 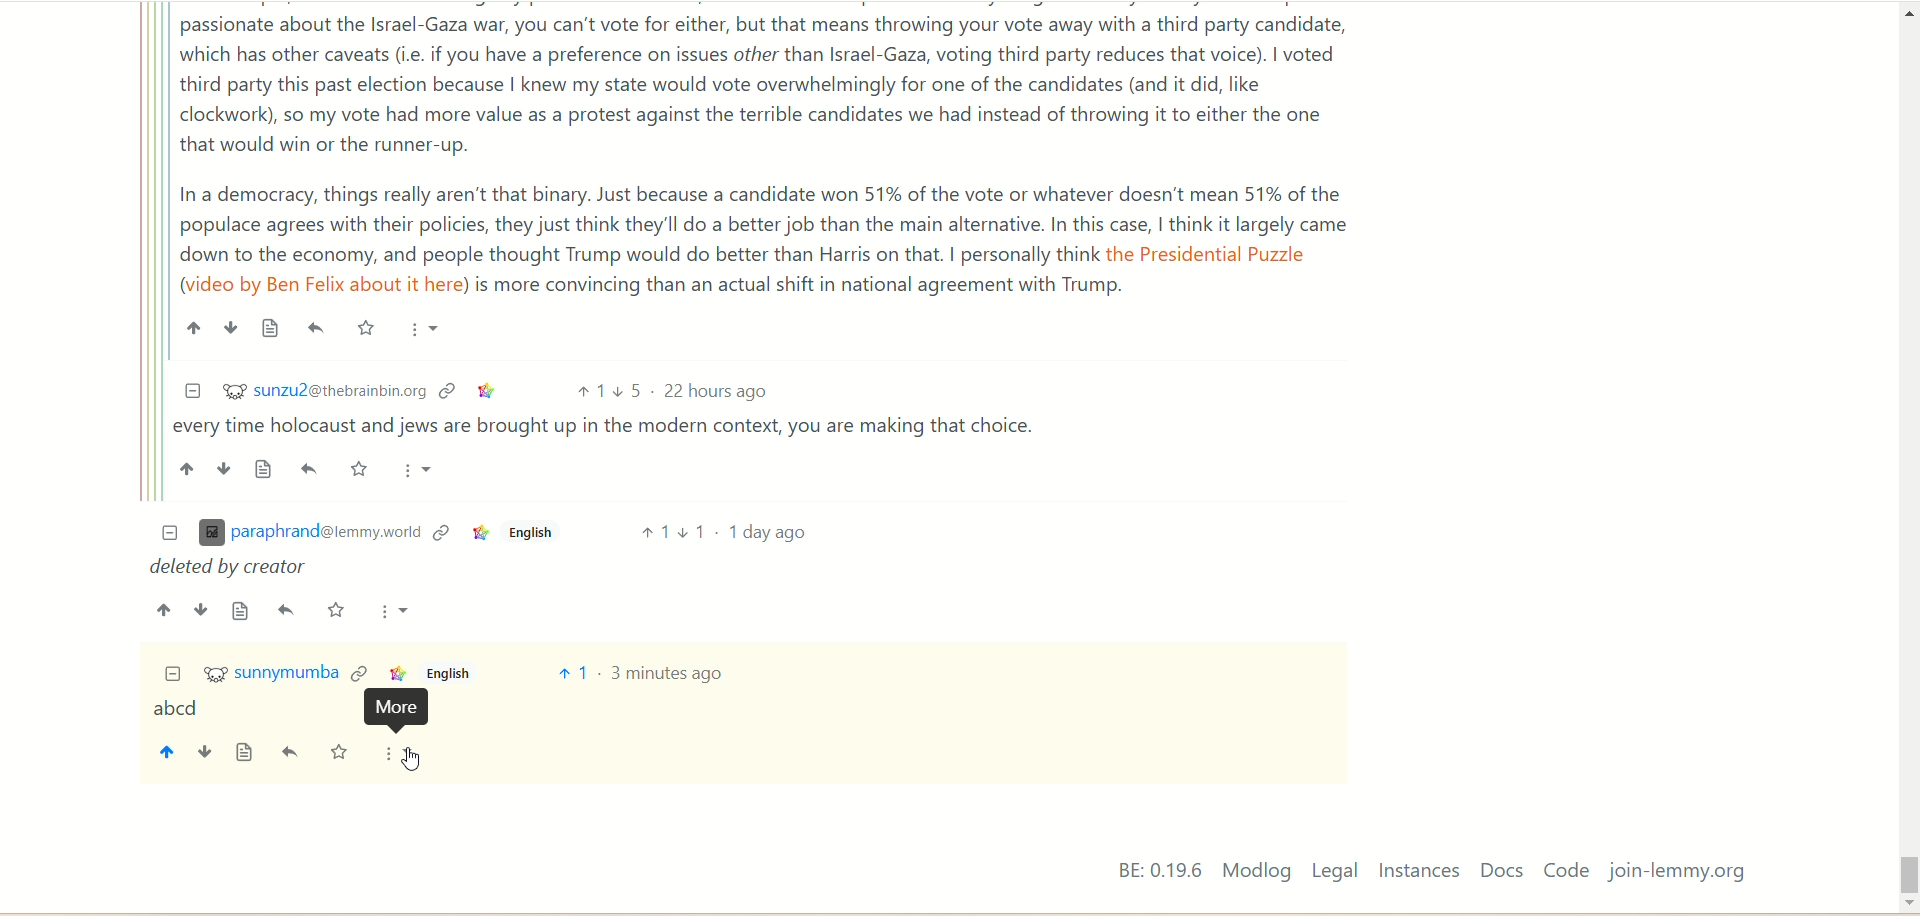 I want to click on Legal, so click(x=1335, y=870).